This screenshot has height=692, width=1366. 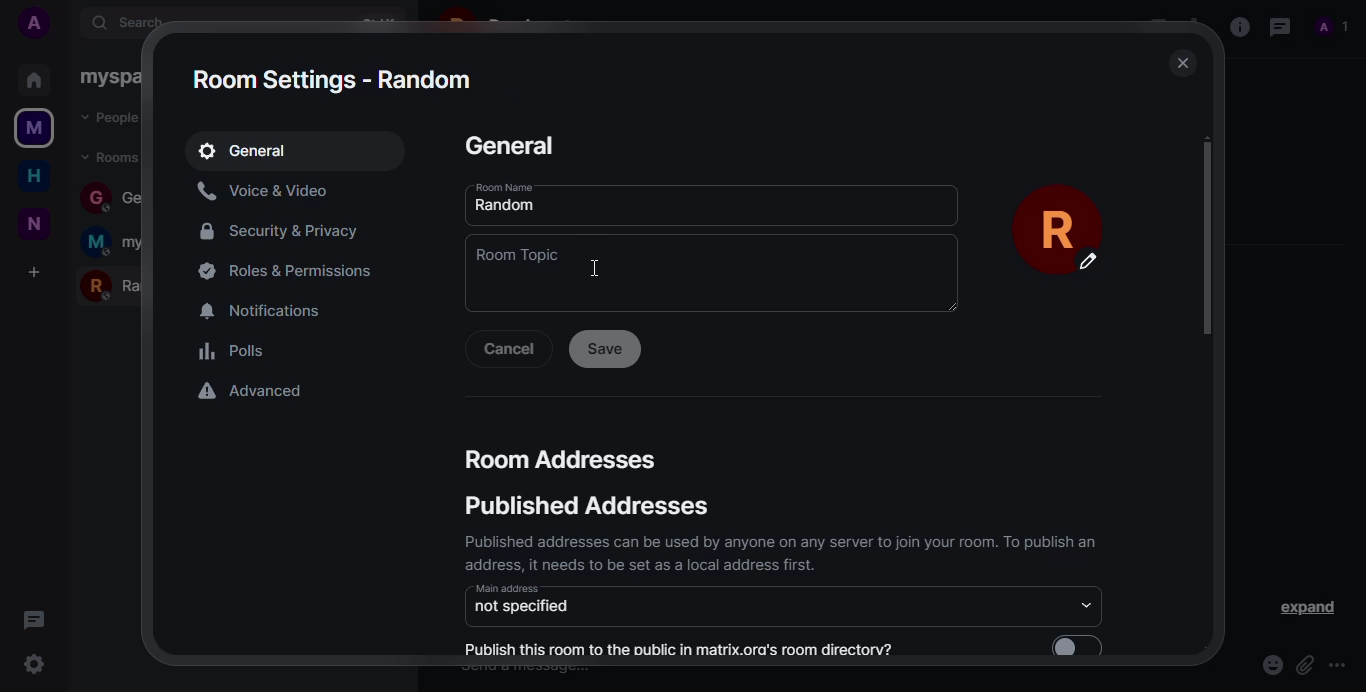 What do you see at coordinates (508, 187) in the screenshot?
I see `room nmae` at bounding box center [508, 187].